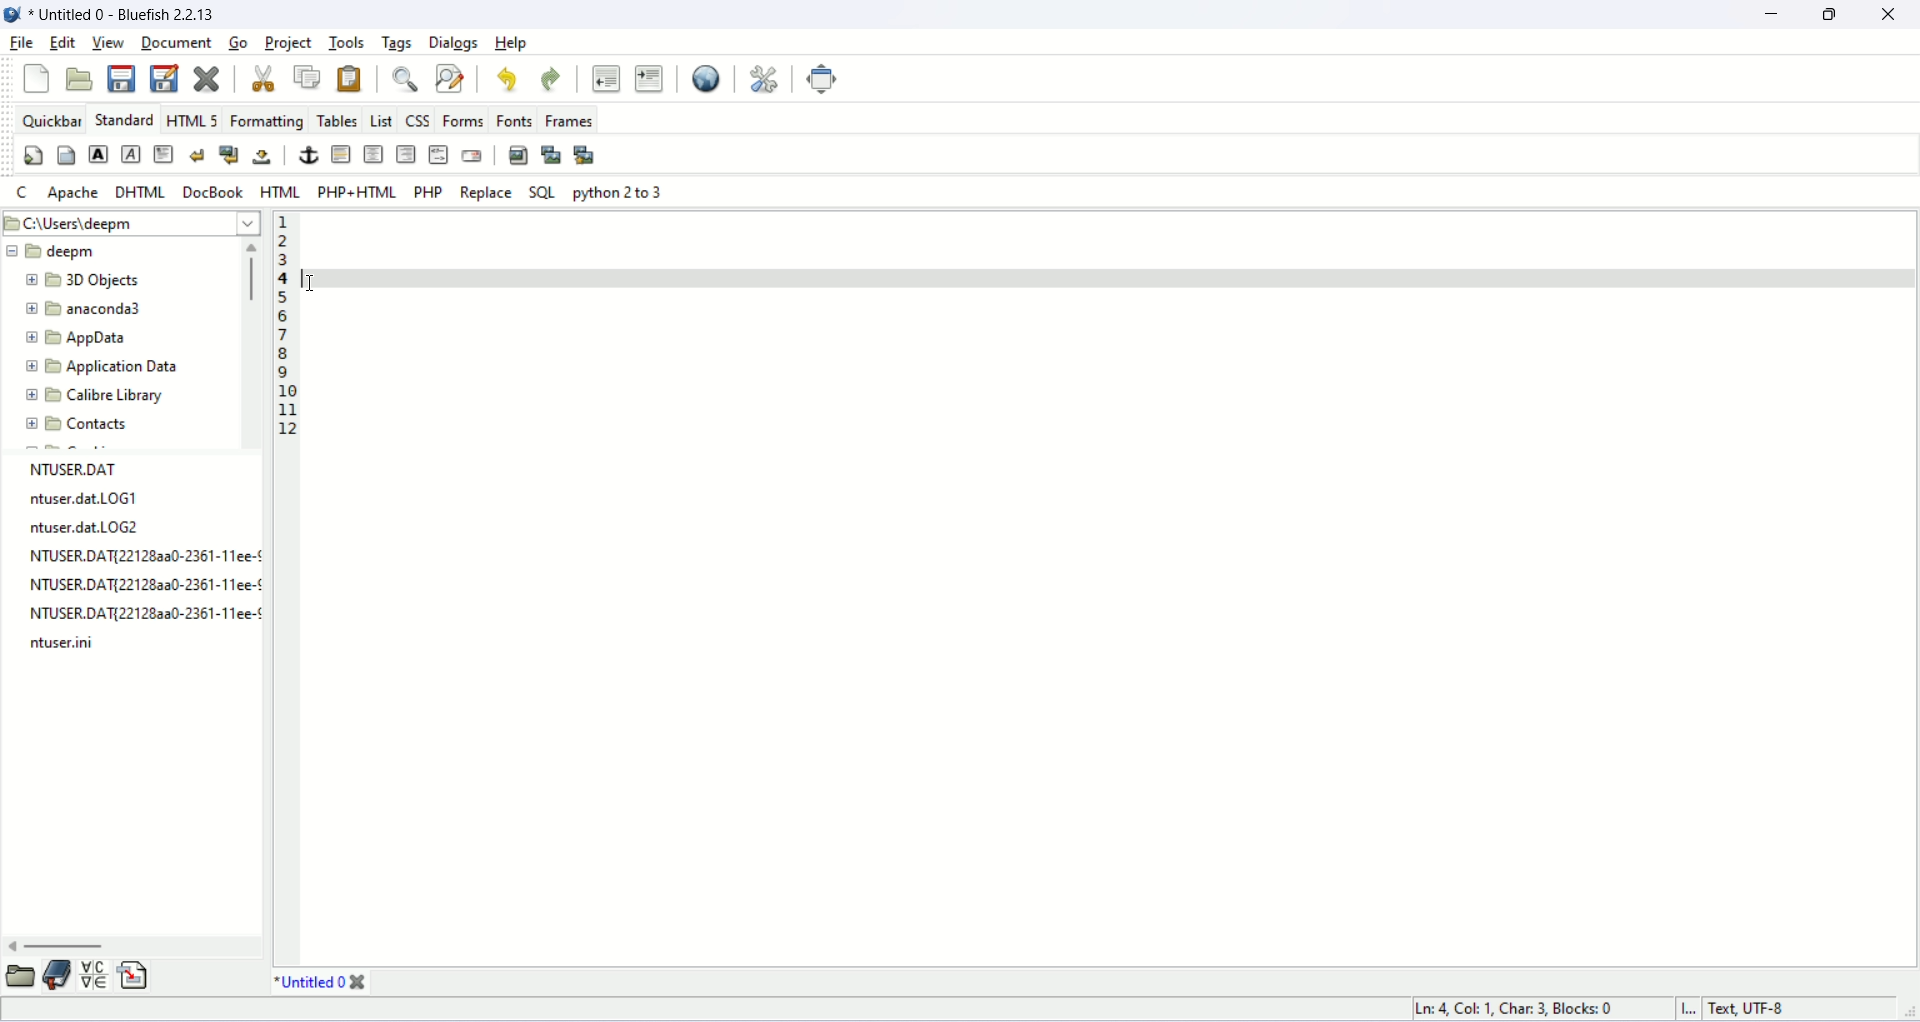  What do you see at coordinates (121, 428) in the screenshot?
I see `contacts` at bounding box center [121, 428].